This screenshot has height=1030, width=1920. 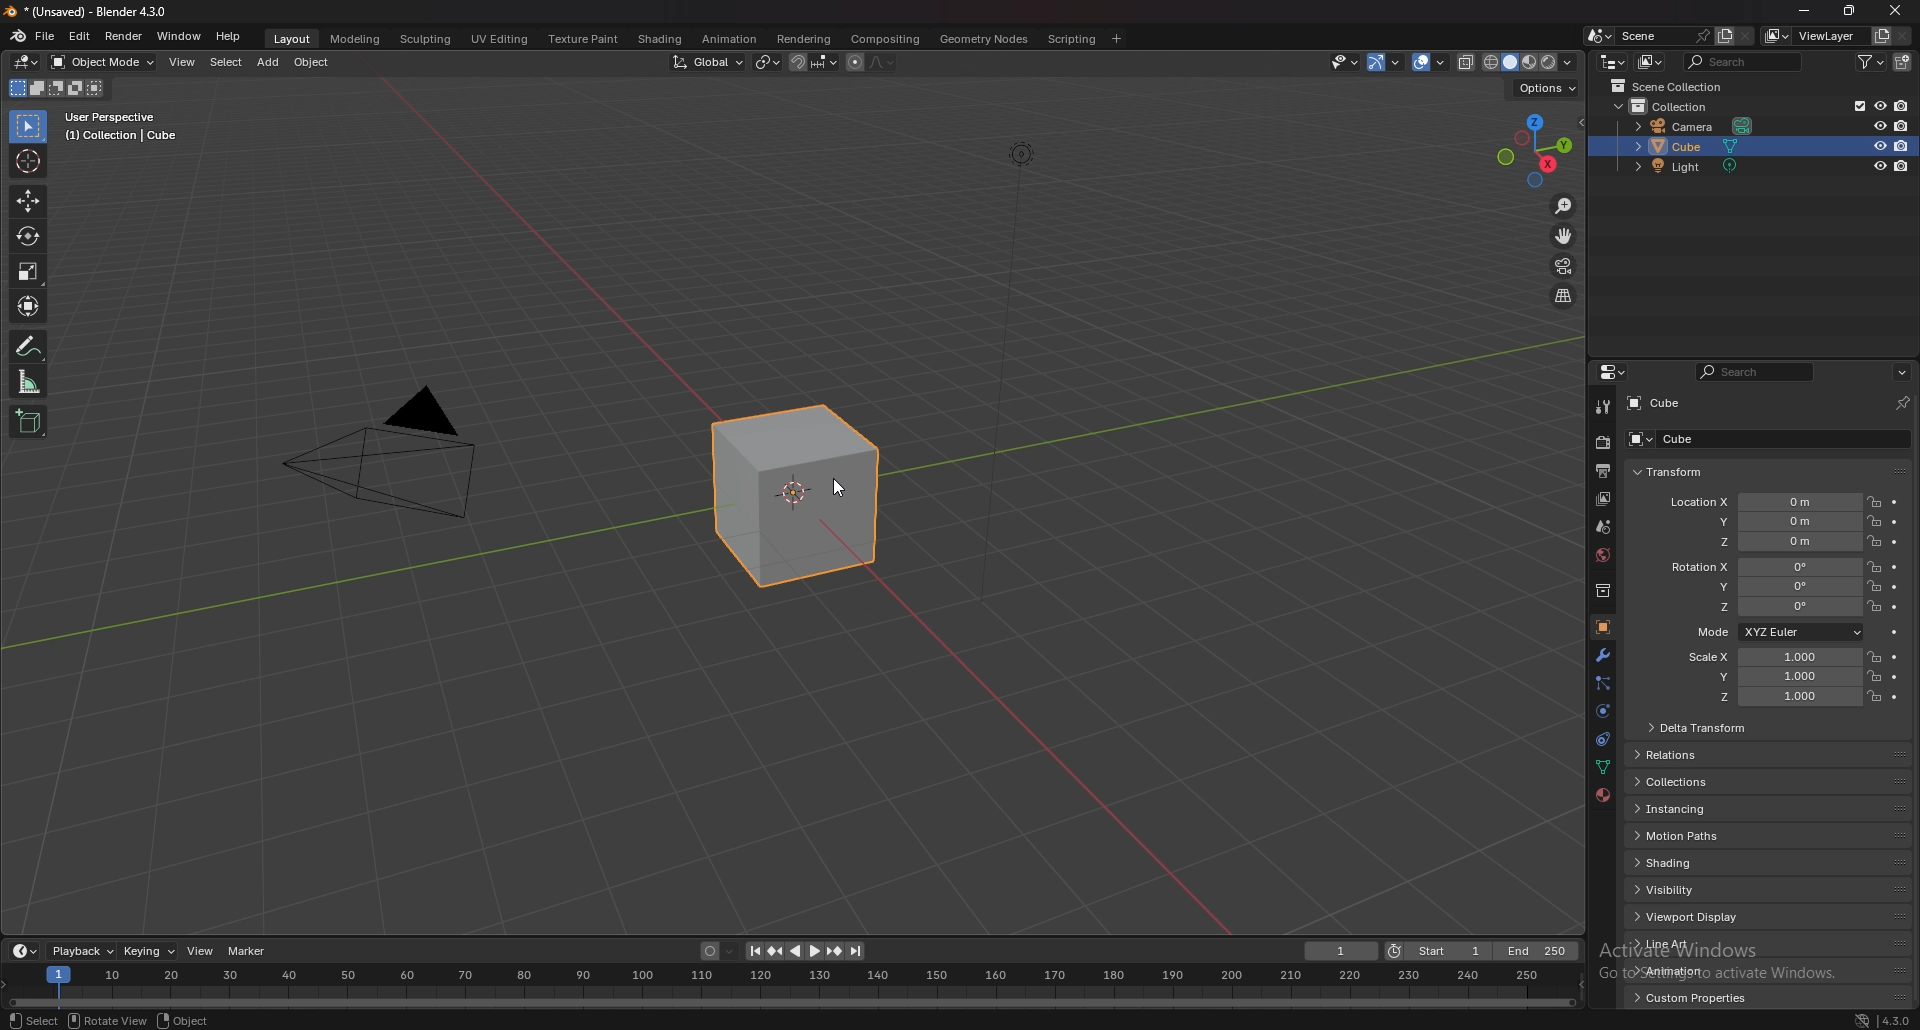 What do you see at coordinates (1896, 587) in the screenshot?
I see `animate property` at bounding box center [1896, 587].